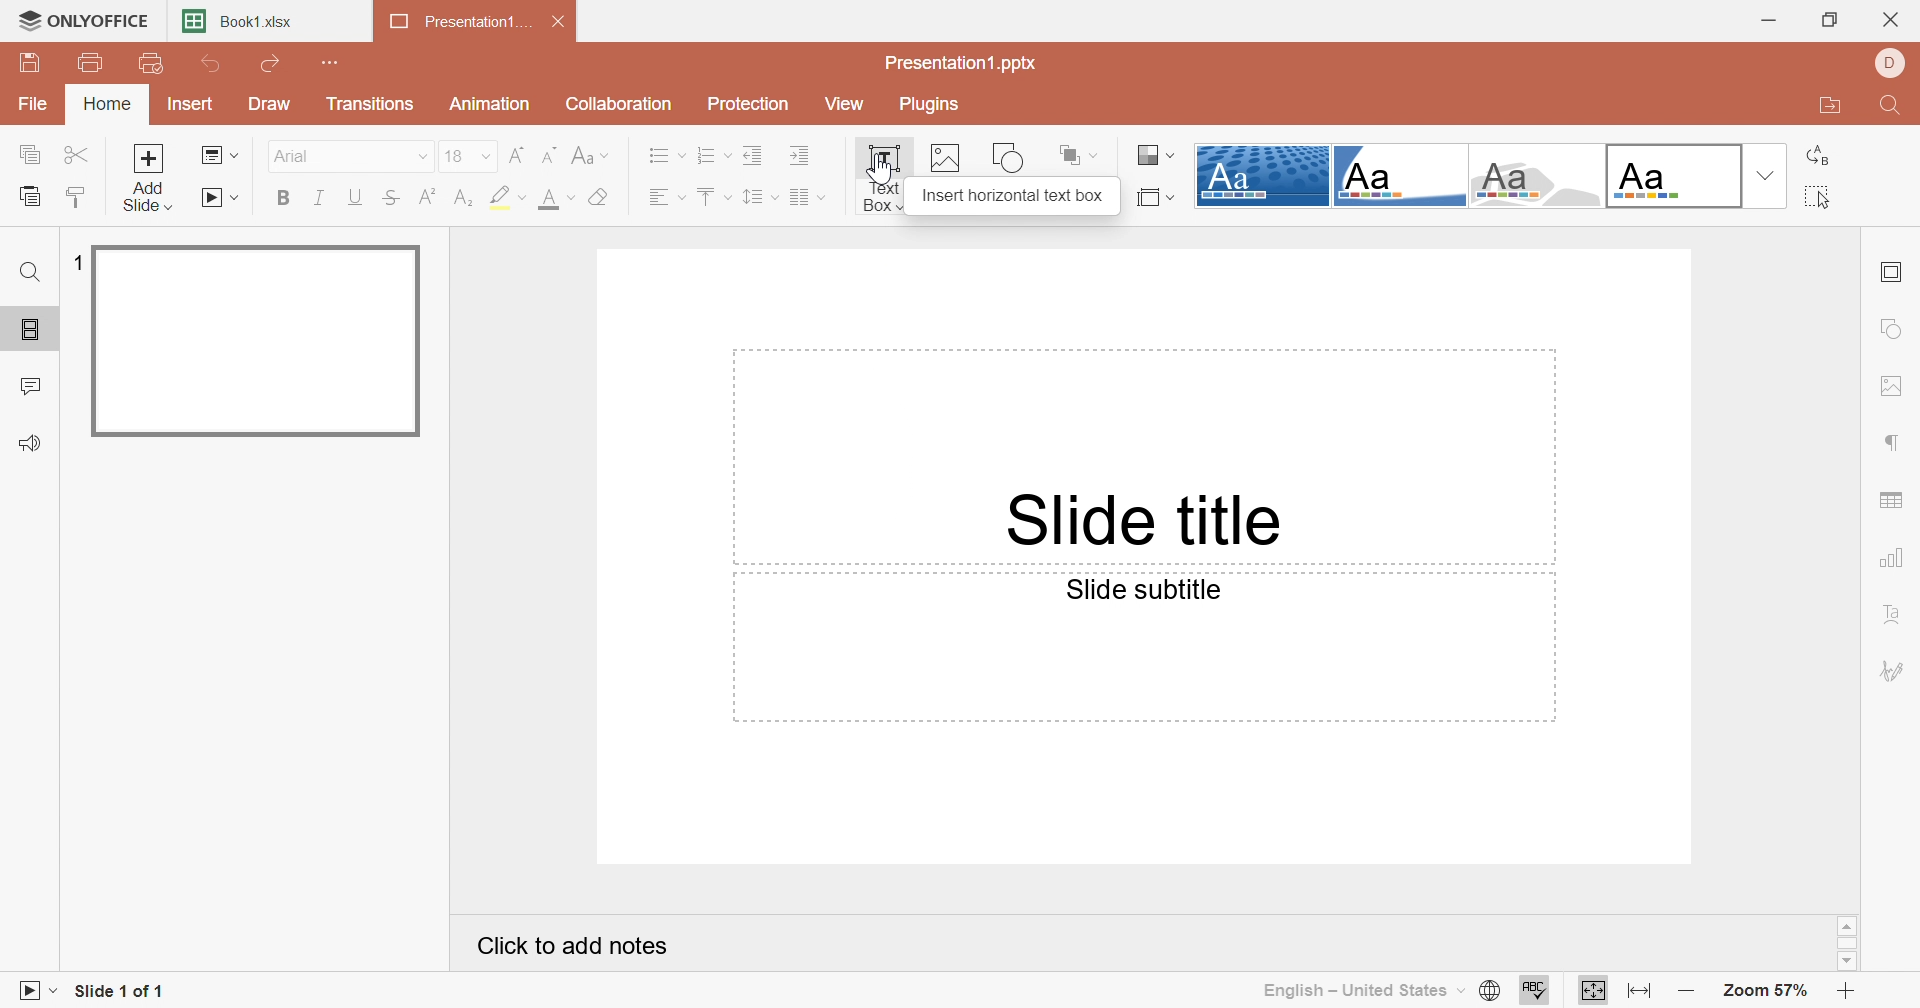  Describe the element at coordinates (273, 104) in the screenshot. I see `Draw` at that location.